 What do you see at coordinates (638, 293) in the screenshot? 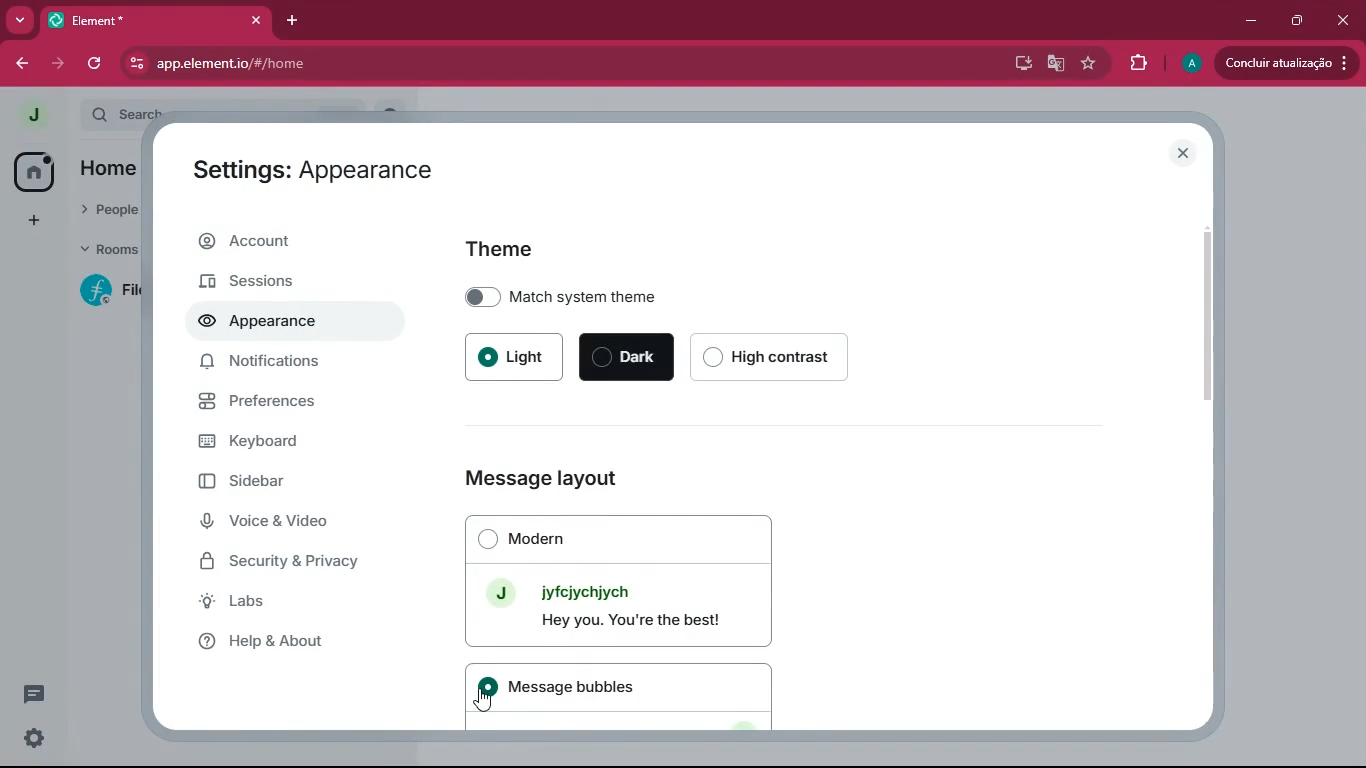
I see `match system theme` at bounding box center [638, 293].